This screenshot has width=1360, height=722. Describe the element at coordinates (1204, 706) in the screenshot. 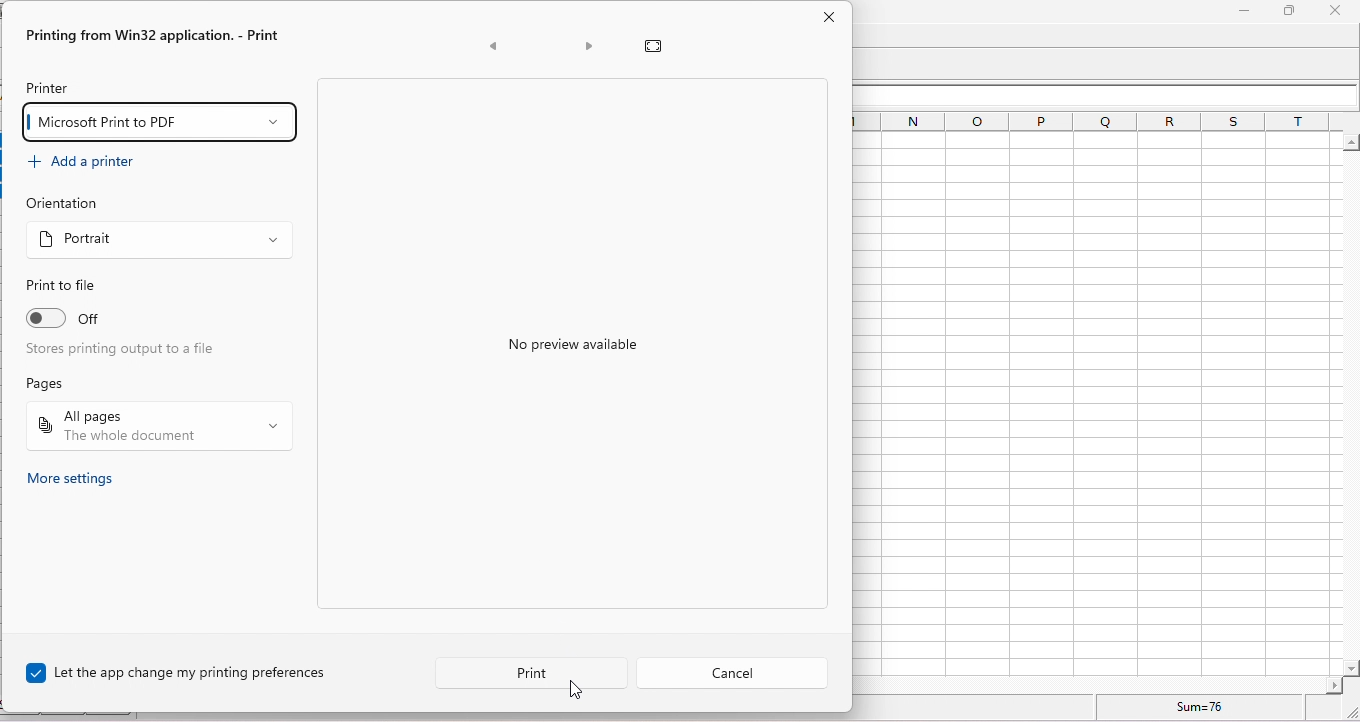

I see `sum=76` at that location.